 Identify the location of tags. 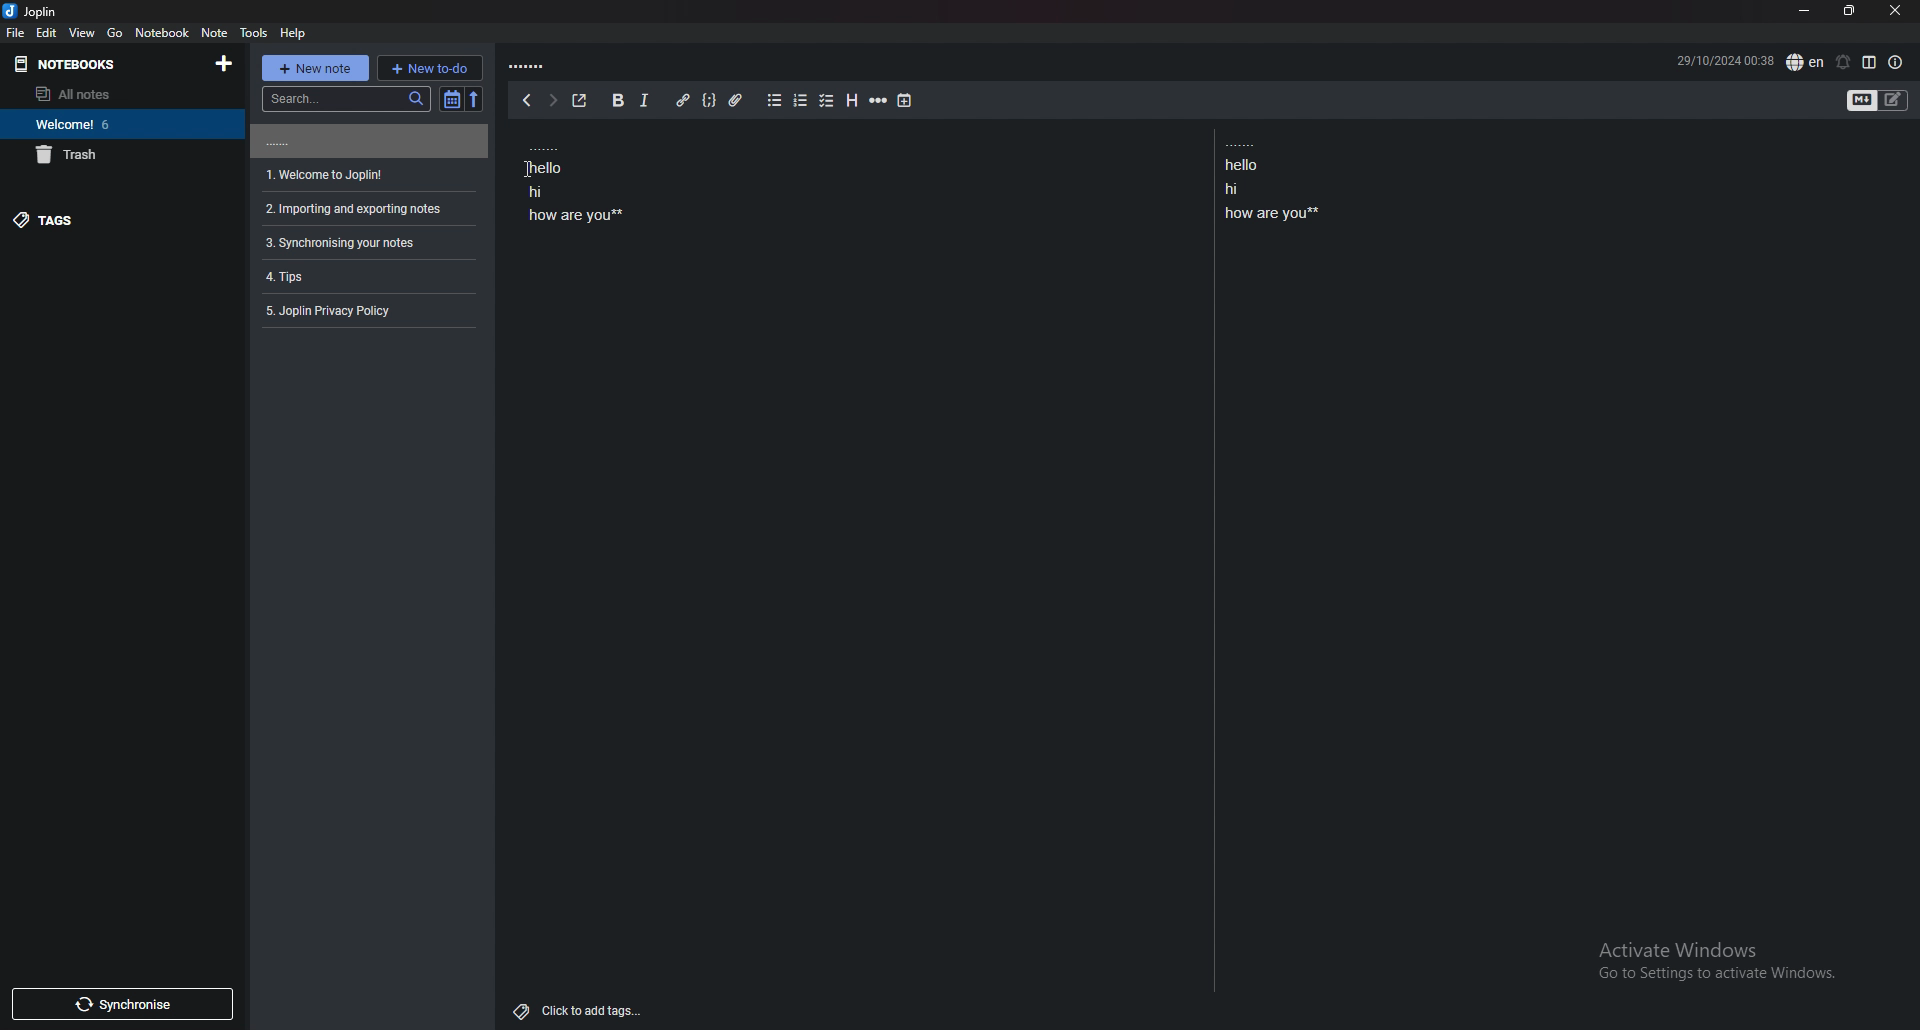
(115, 221).